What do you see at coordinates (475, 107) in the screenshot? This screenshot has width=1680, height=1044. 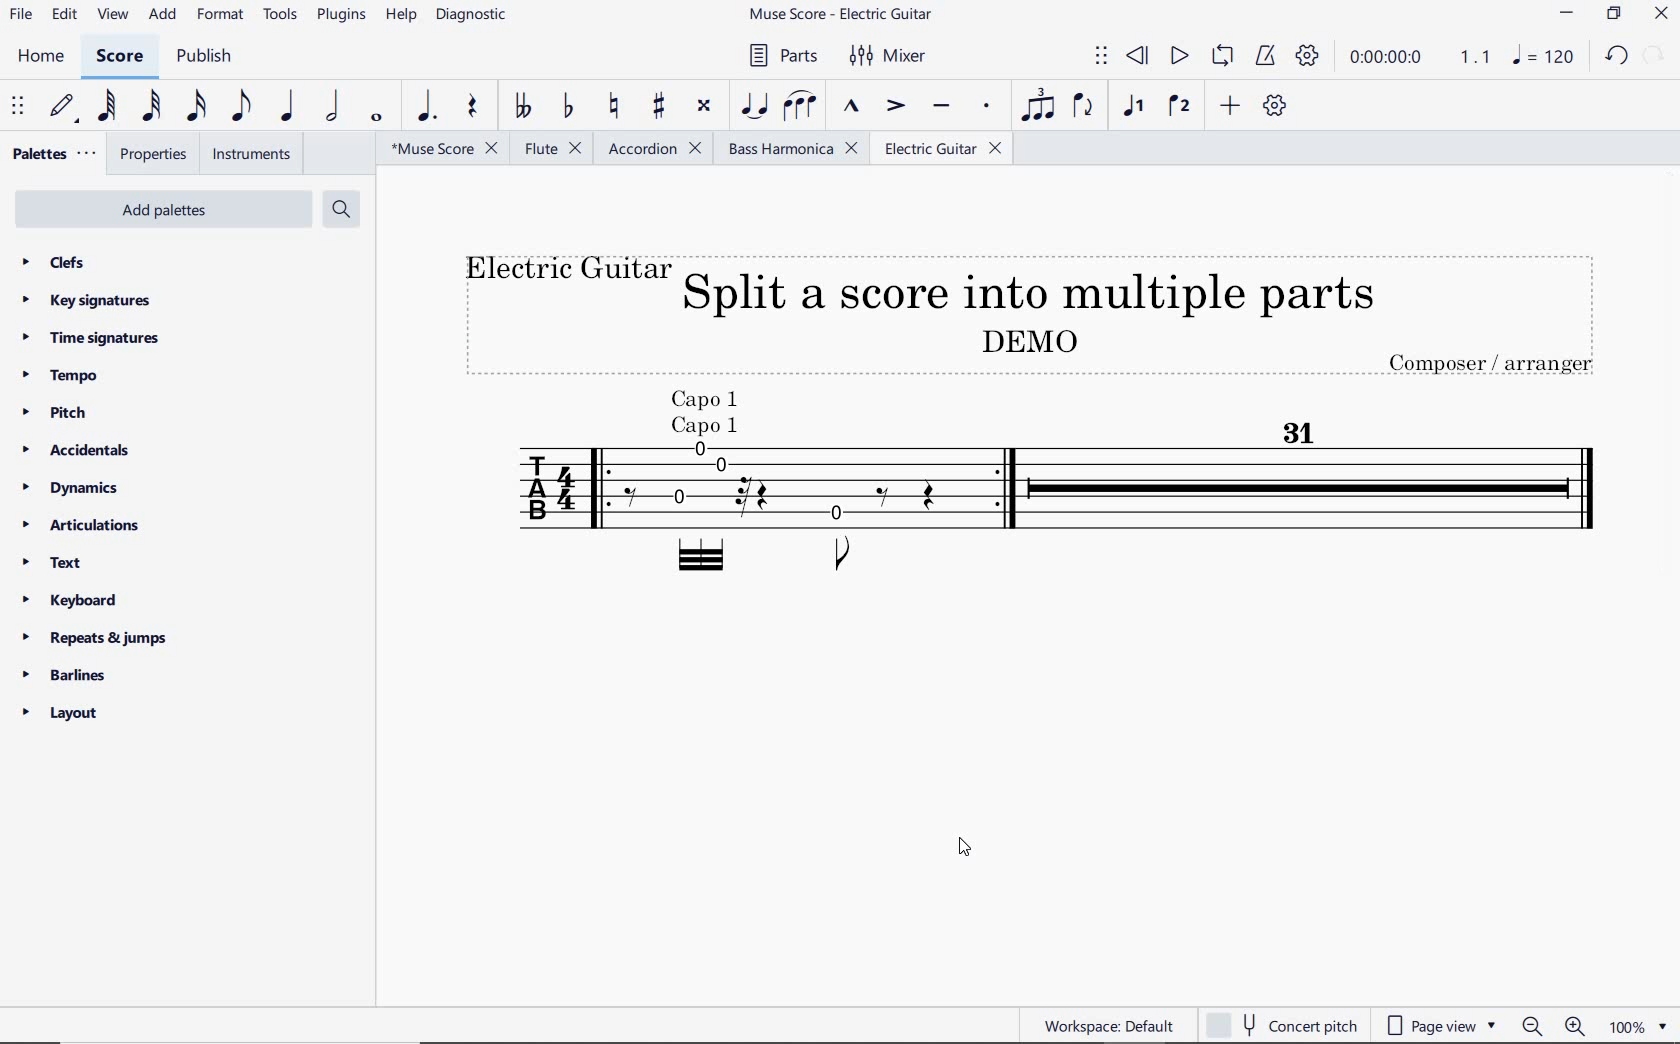 I see `rest` at bounding box center [475, 107].